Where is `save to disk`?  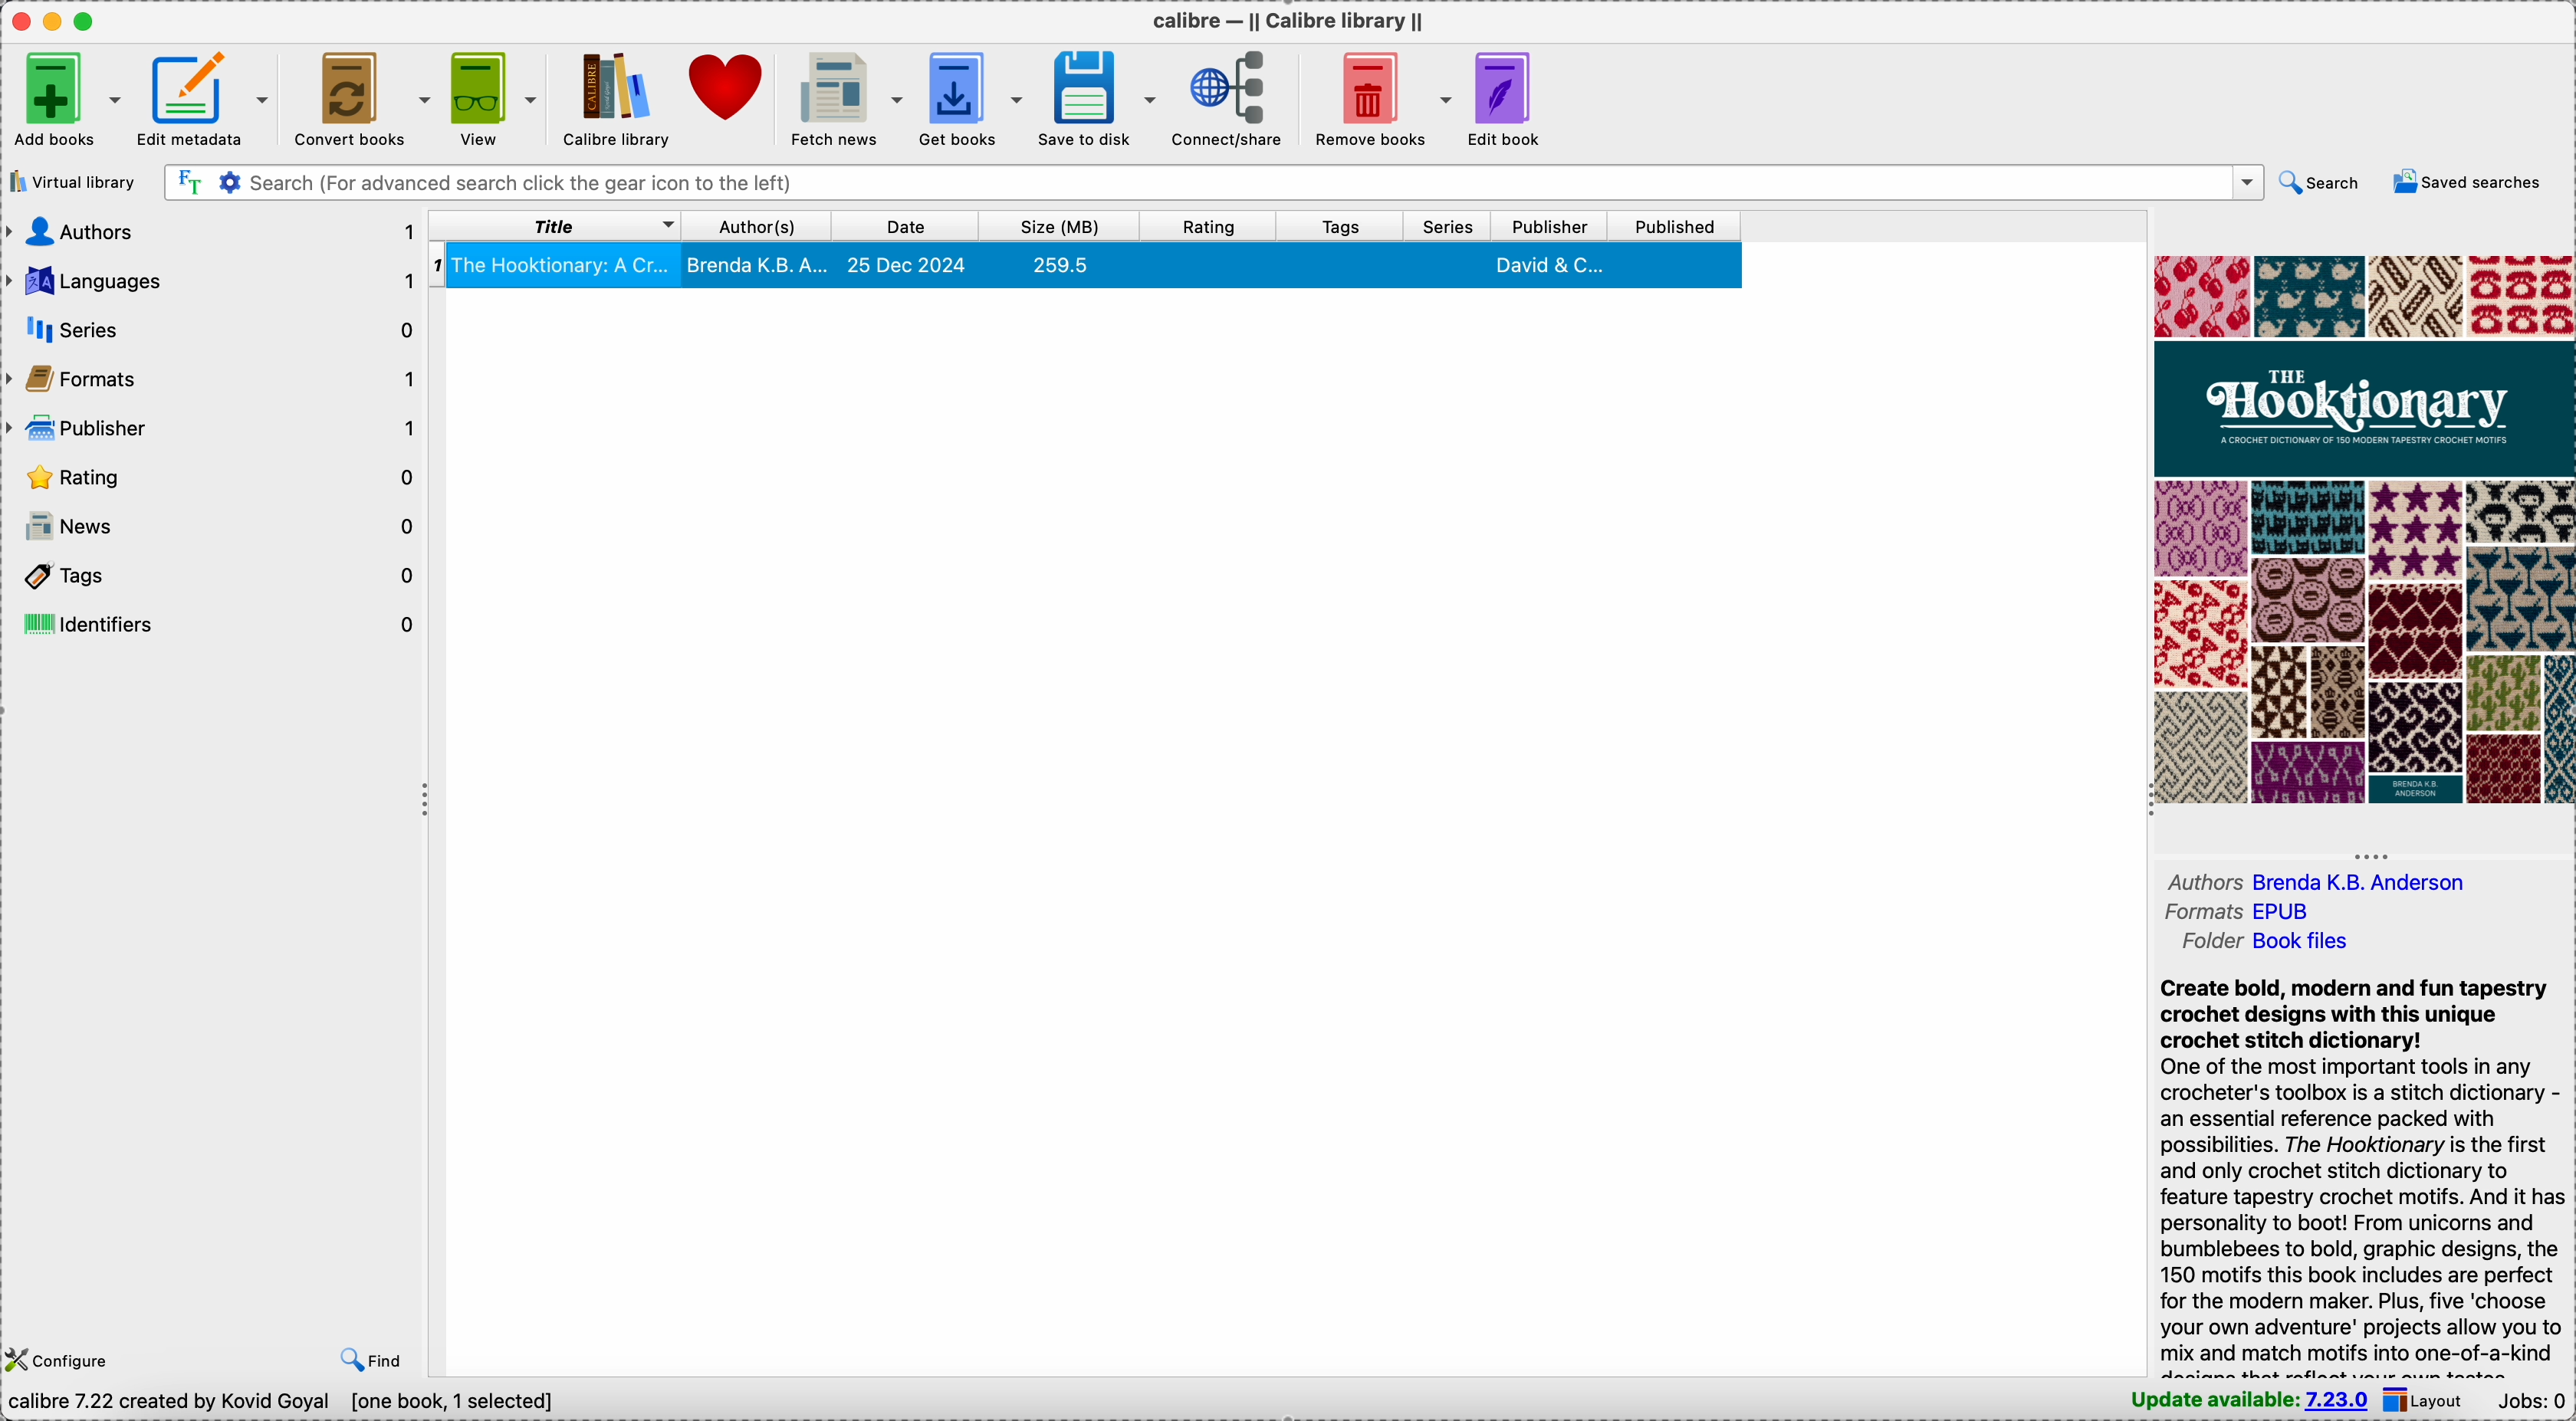
save to disk is located at coordinates (1097, 96).